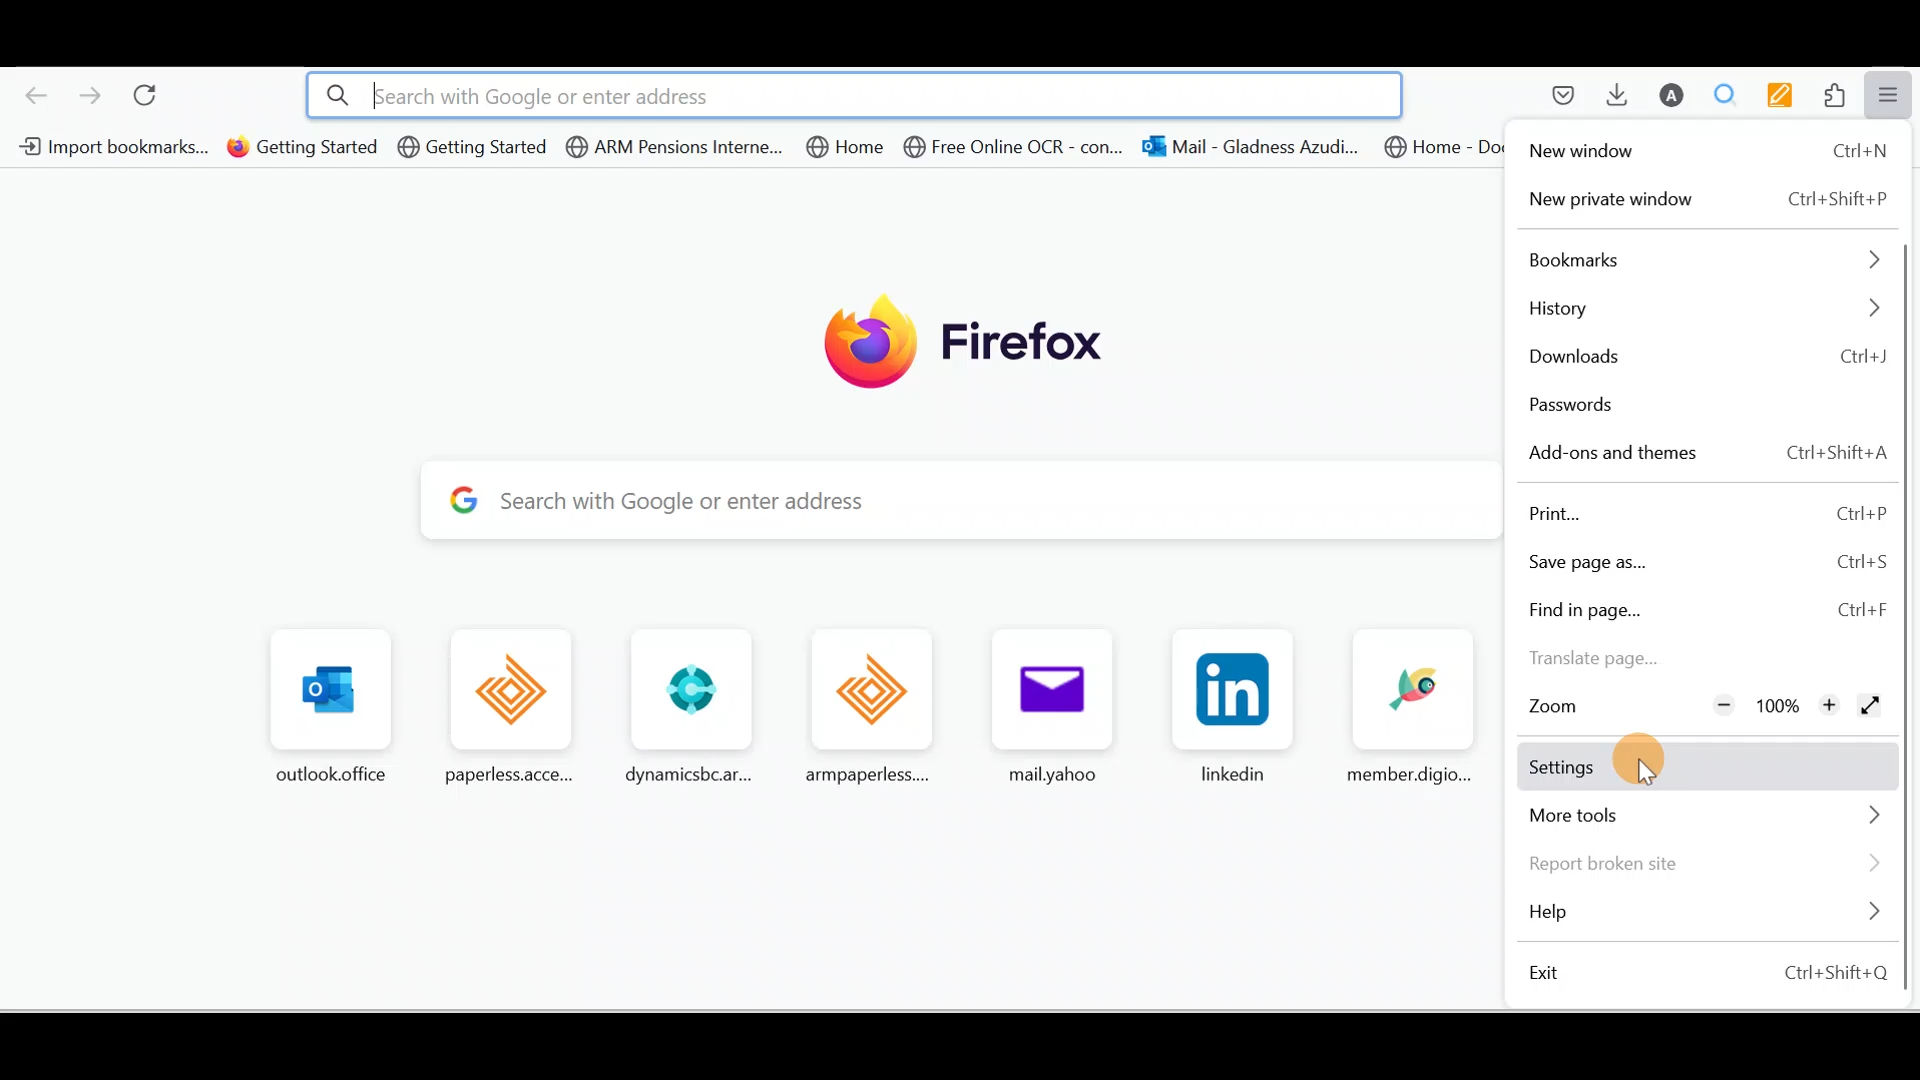  What do you see at coordinates (865, 709) in the screenshot?
I see `armpaperless....` at bounding box center [865, 709].